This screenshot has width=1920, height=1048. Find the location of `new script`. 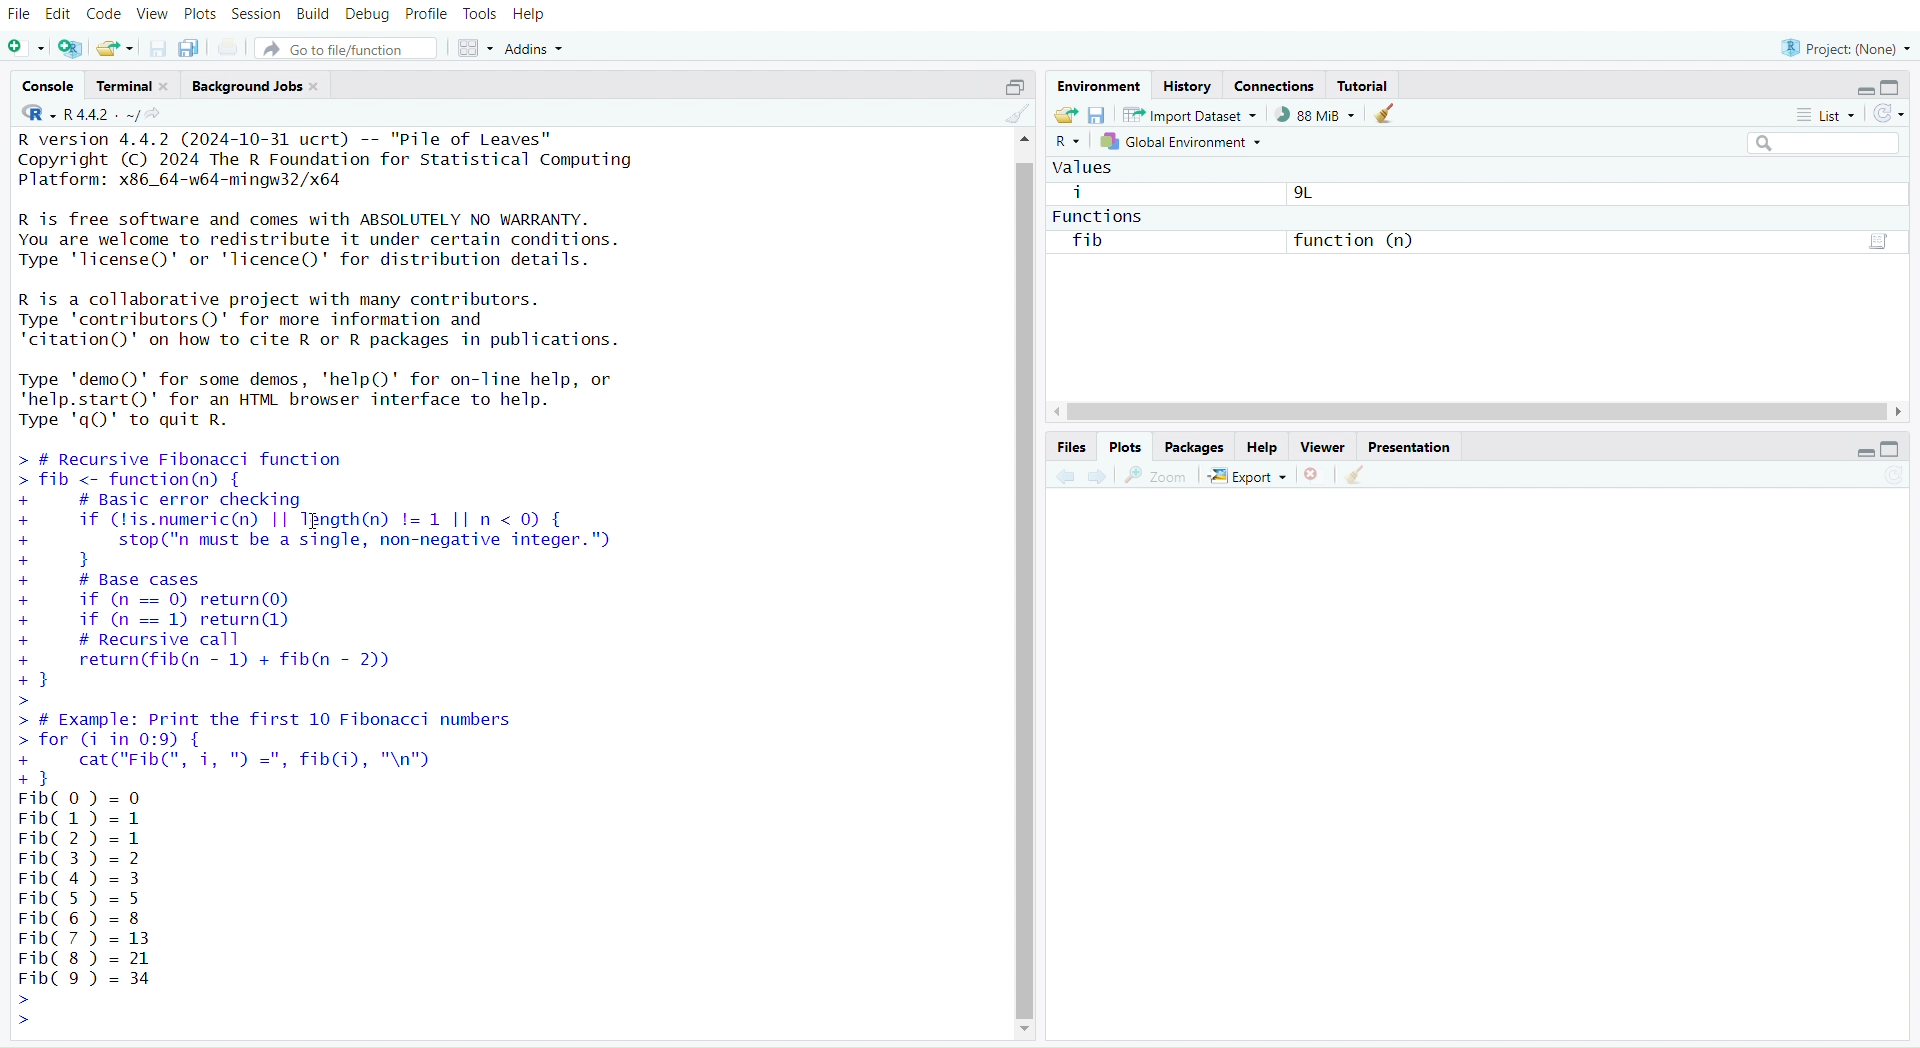

new script is located at coordinates (26, 50).